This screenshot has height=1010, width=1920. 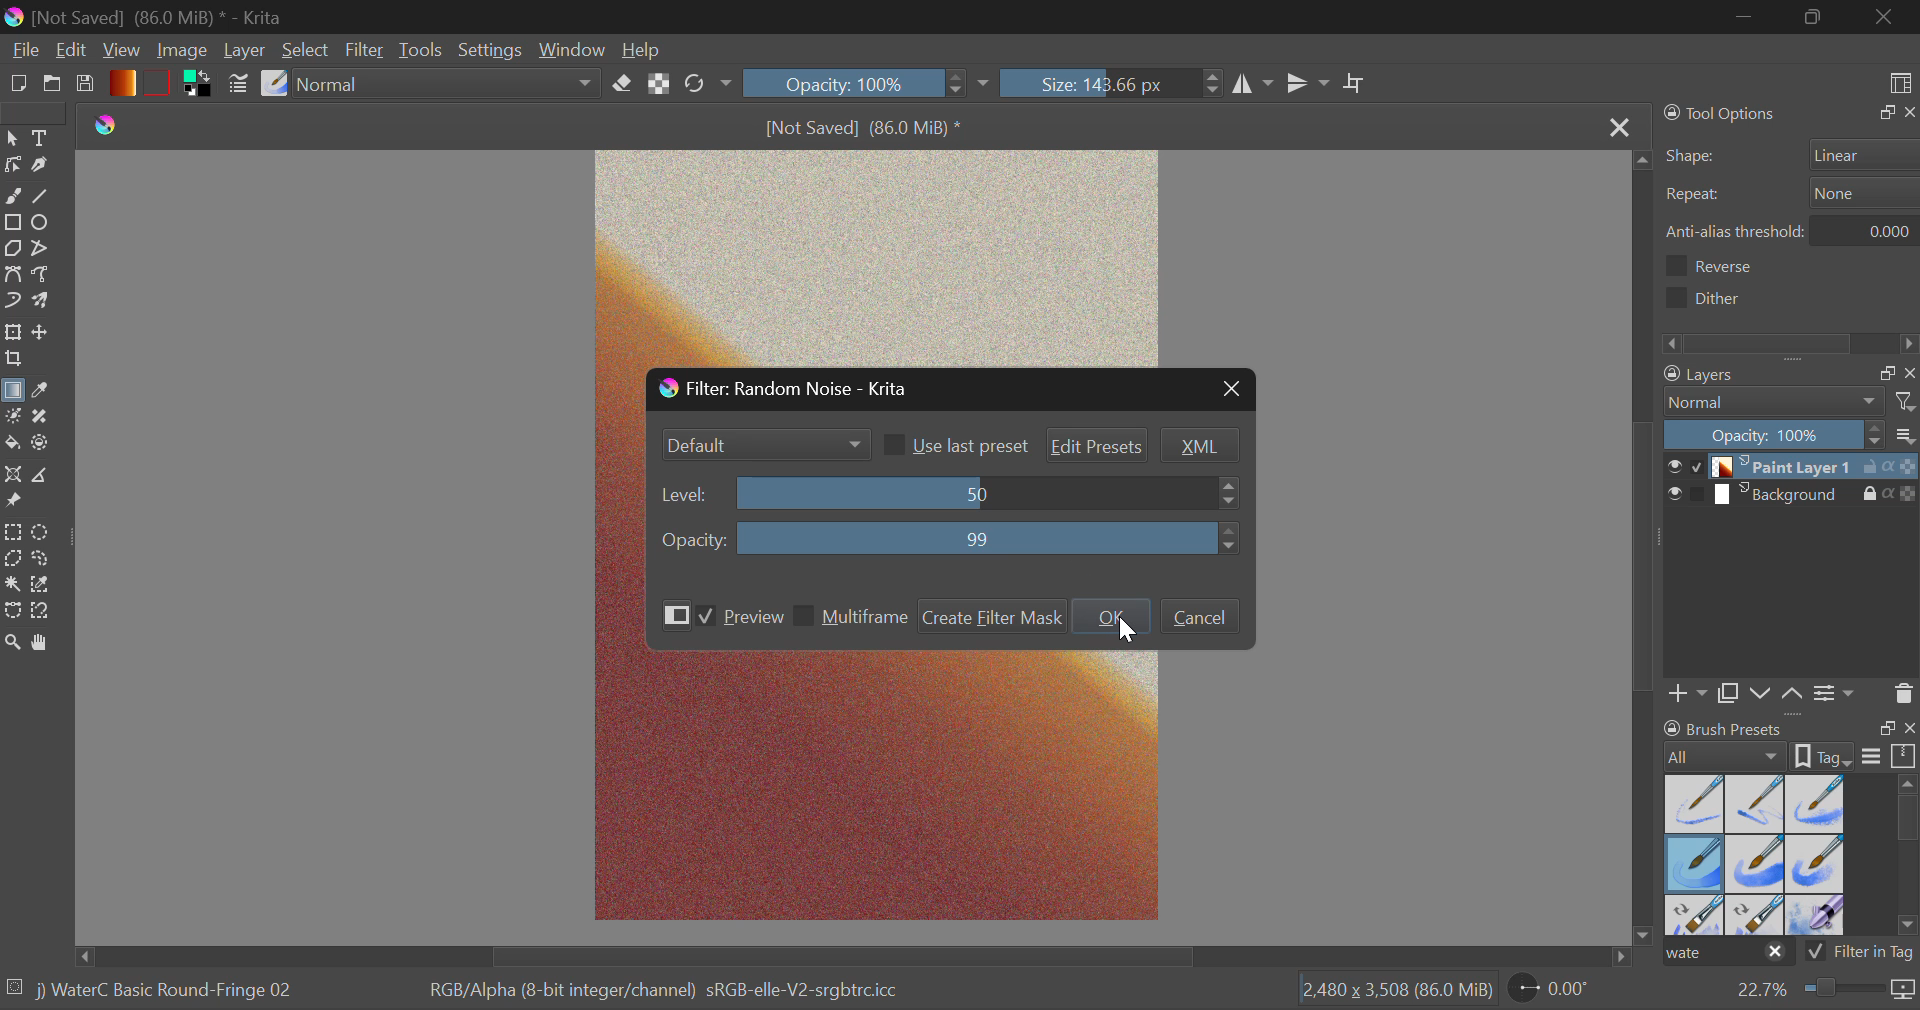 What do you see at coordinates (1908, 730) in the screenshot?
I see `close` at bounding box center [1908, 730].